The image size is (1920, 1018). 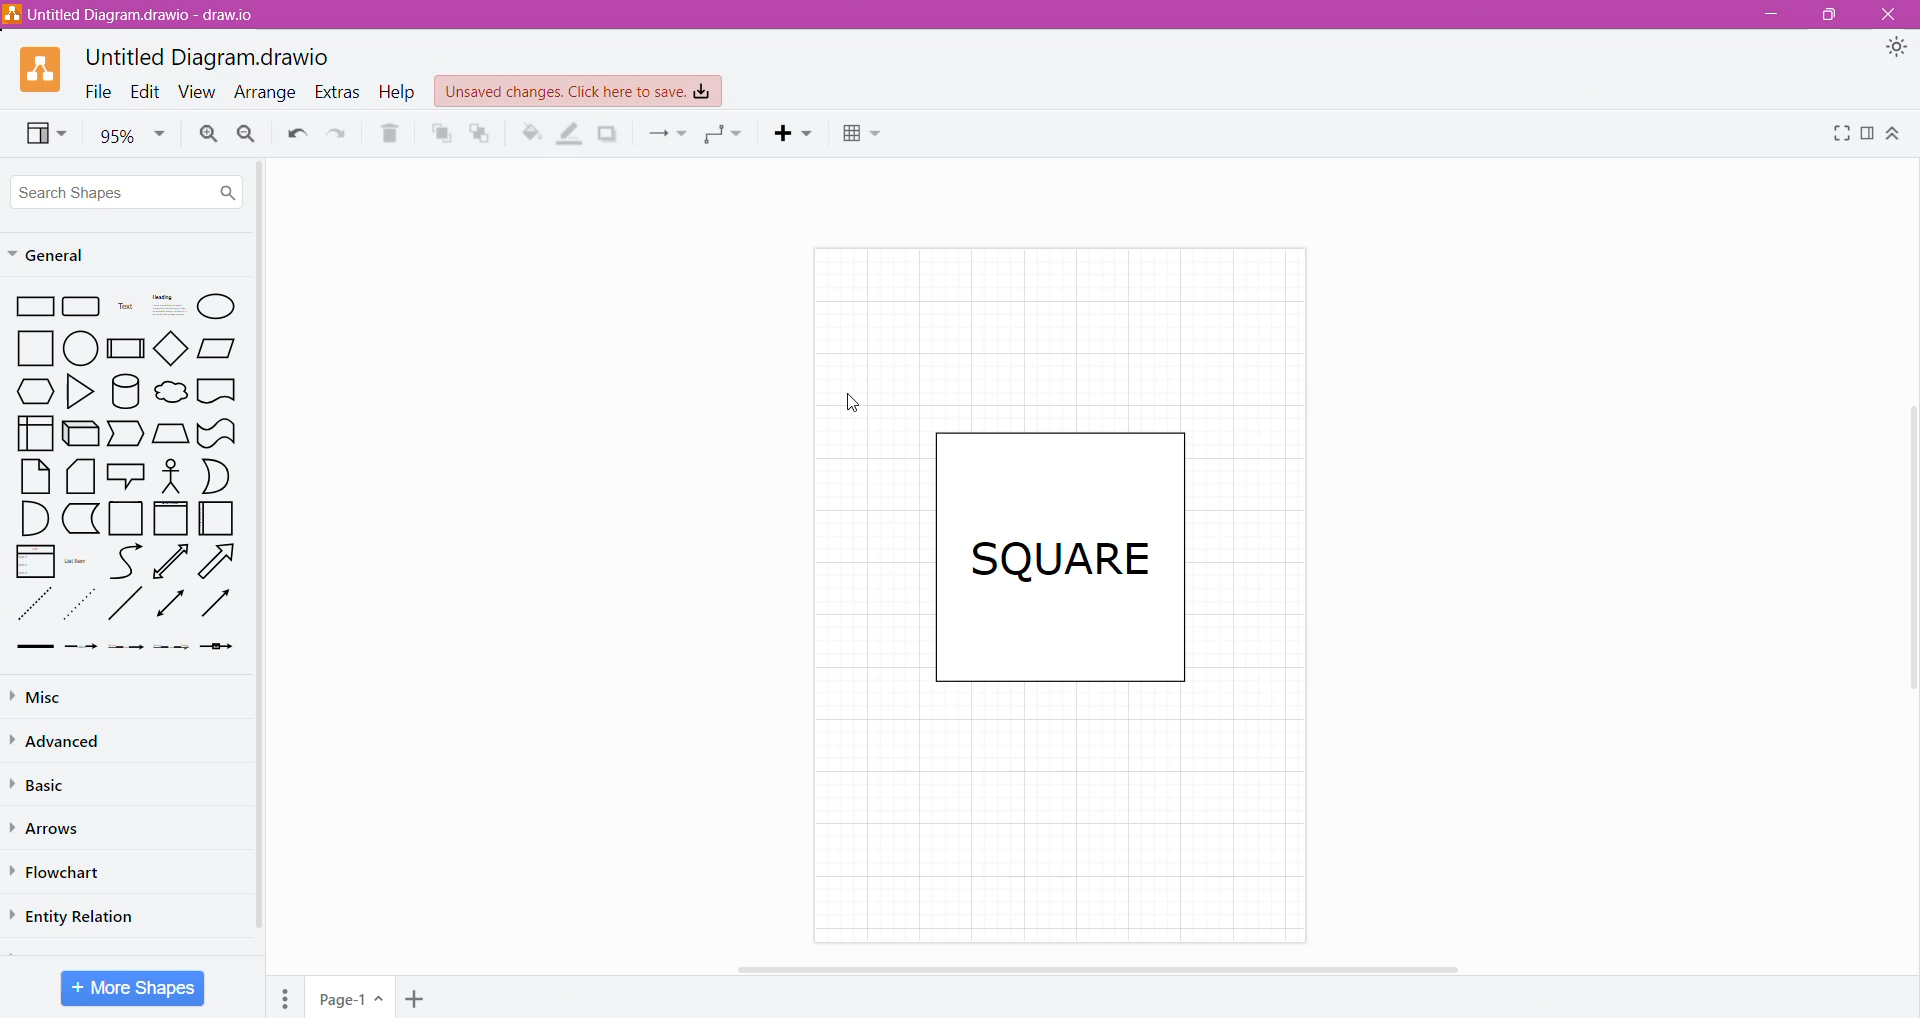 I want to click on Search Shapes, so click(x=128, y=191).